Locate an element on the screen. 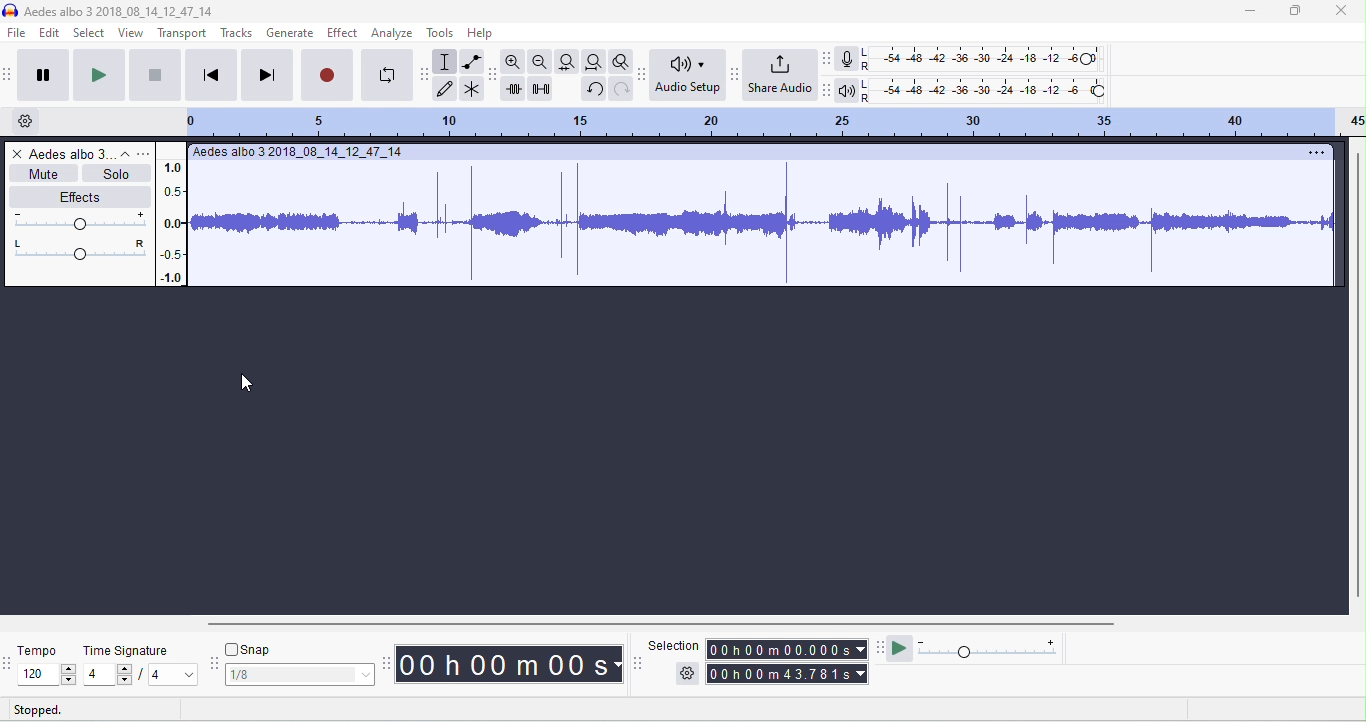 The width and height of the screenshot is (1366, 722). close is located at coordinates (16, 155).